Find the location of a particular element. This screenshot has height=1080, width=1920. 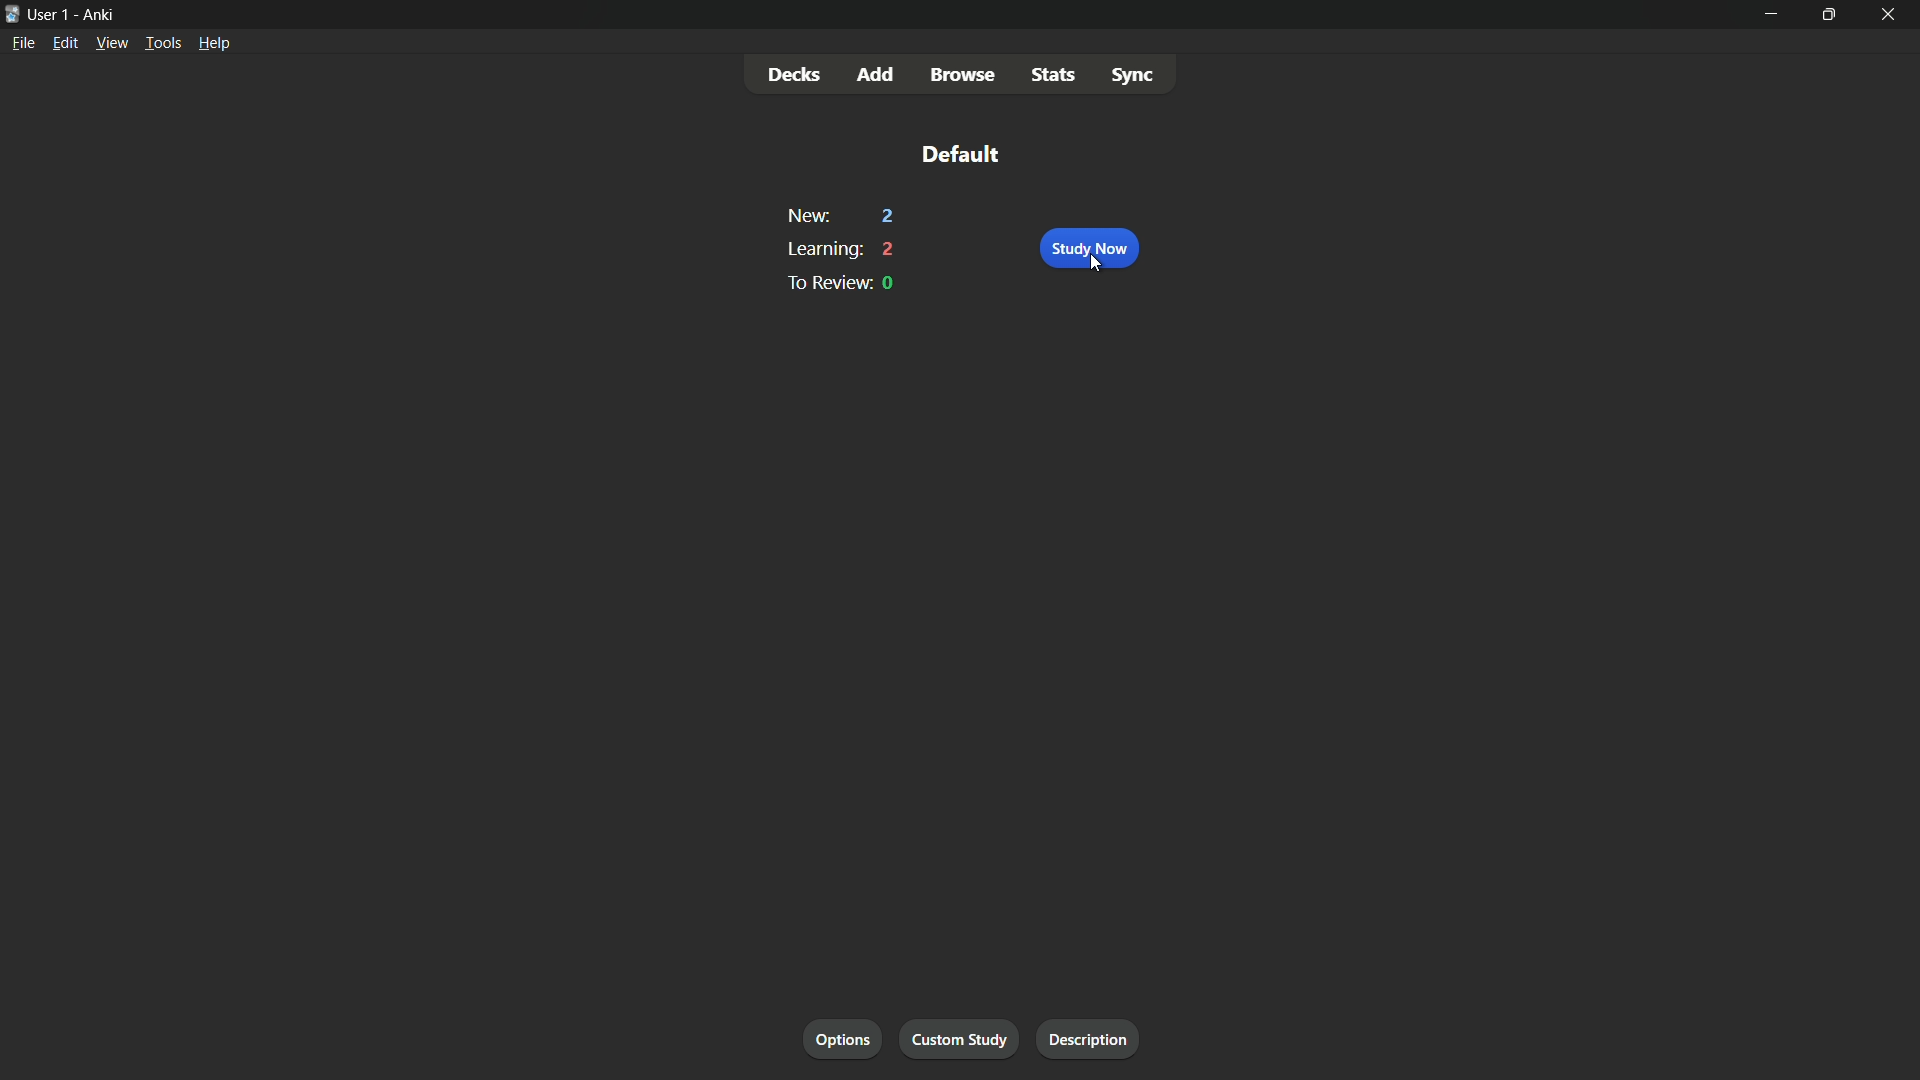

app name is located at coordinates (98, 16).